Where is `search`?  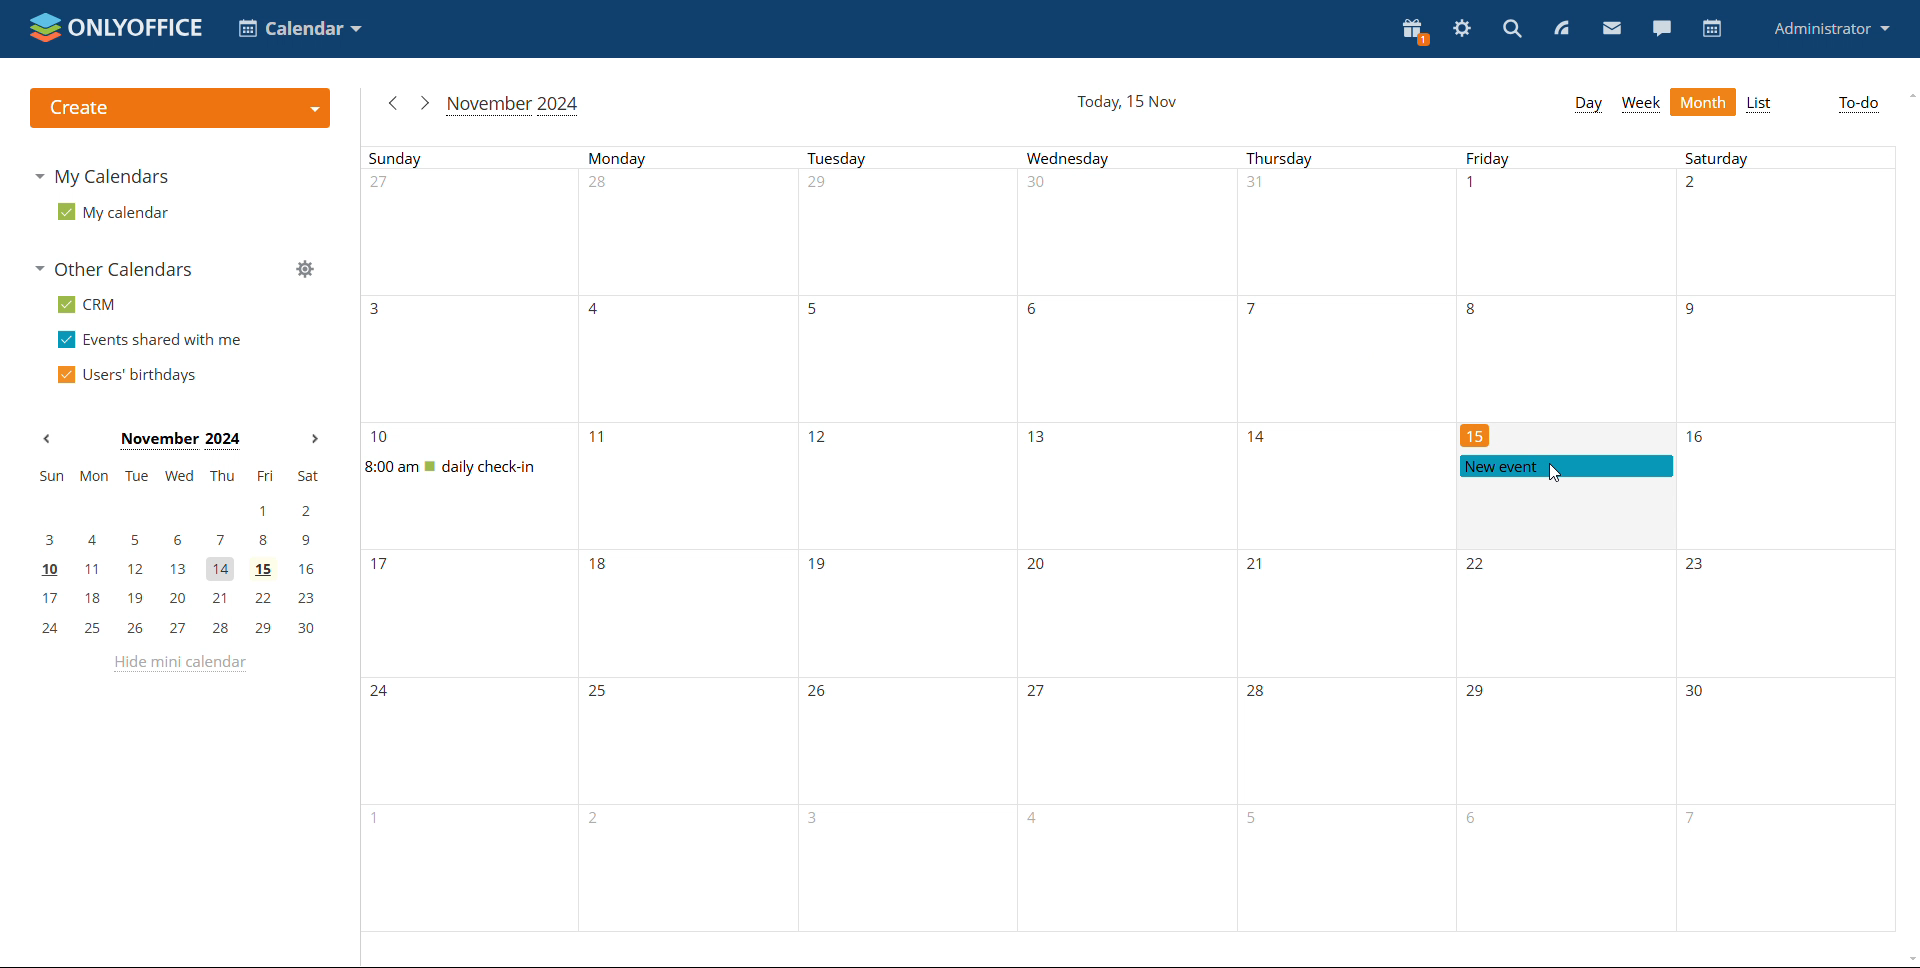 search is located at coordinates (1511, 29).